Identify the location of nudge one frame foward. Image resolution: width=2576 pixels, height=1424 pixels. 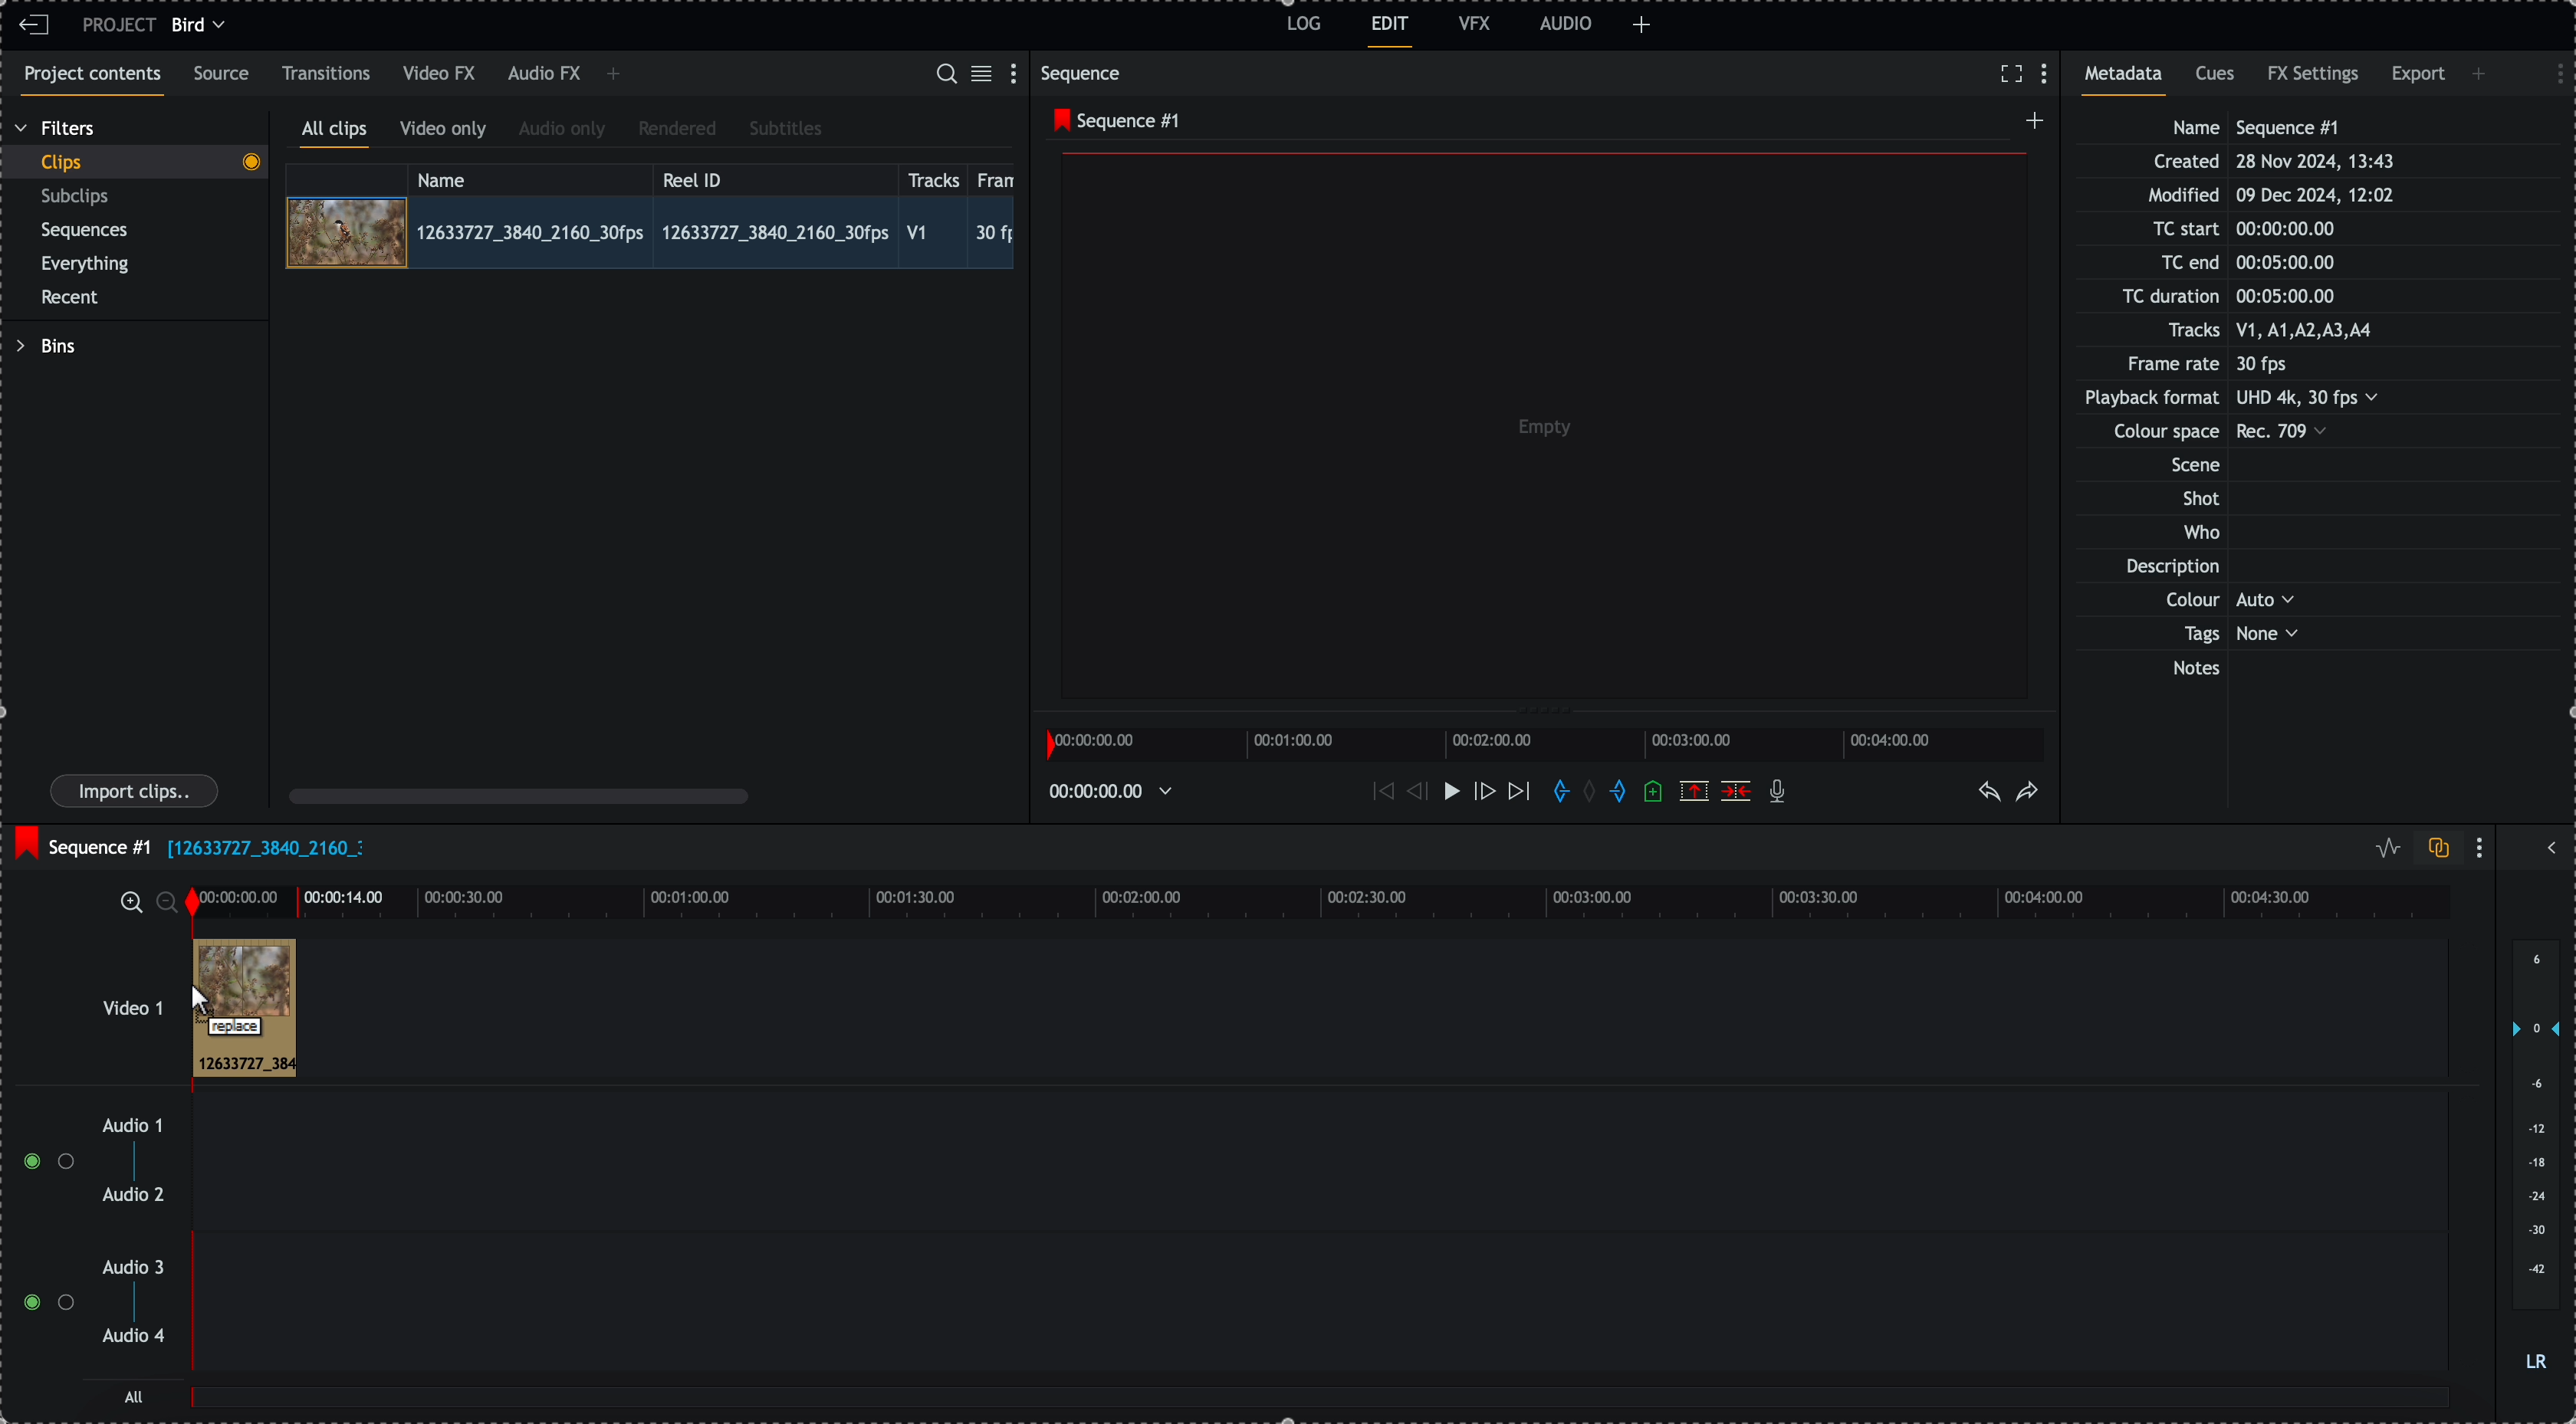
(1483, 792).